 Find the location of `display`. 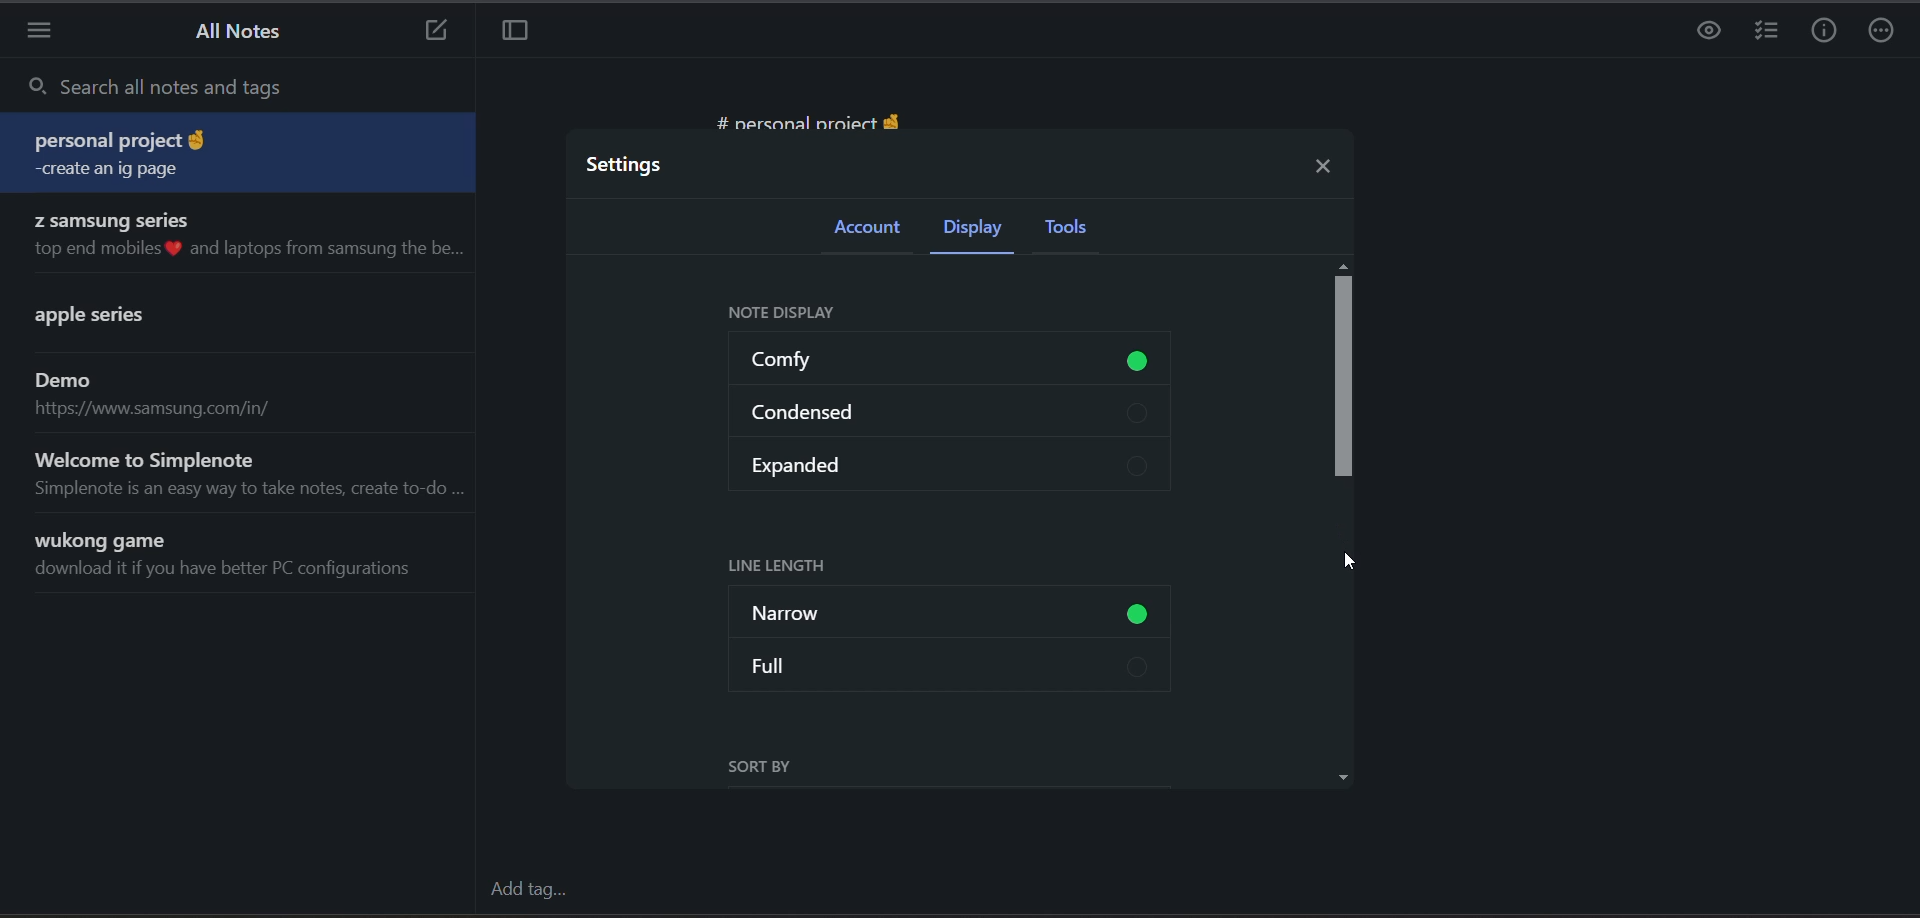

display is located at coordinates (971, 230).